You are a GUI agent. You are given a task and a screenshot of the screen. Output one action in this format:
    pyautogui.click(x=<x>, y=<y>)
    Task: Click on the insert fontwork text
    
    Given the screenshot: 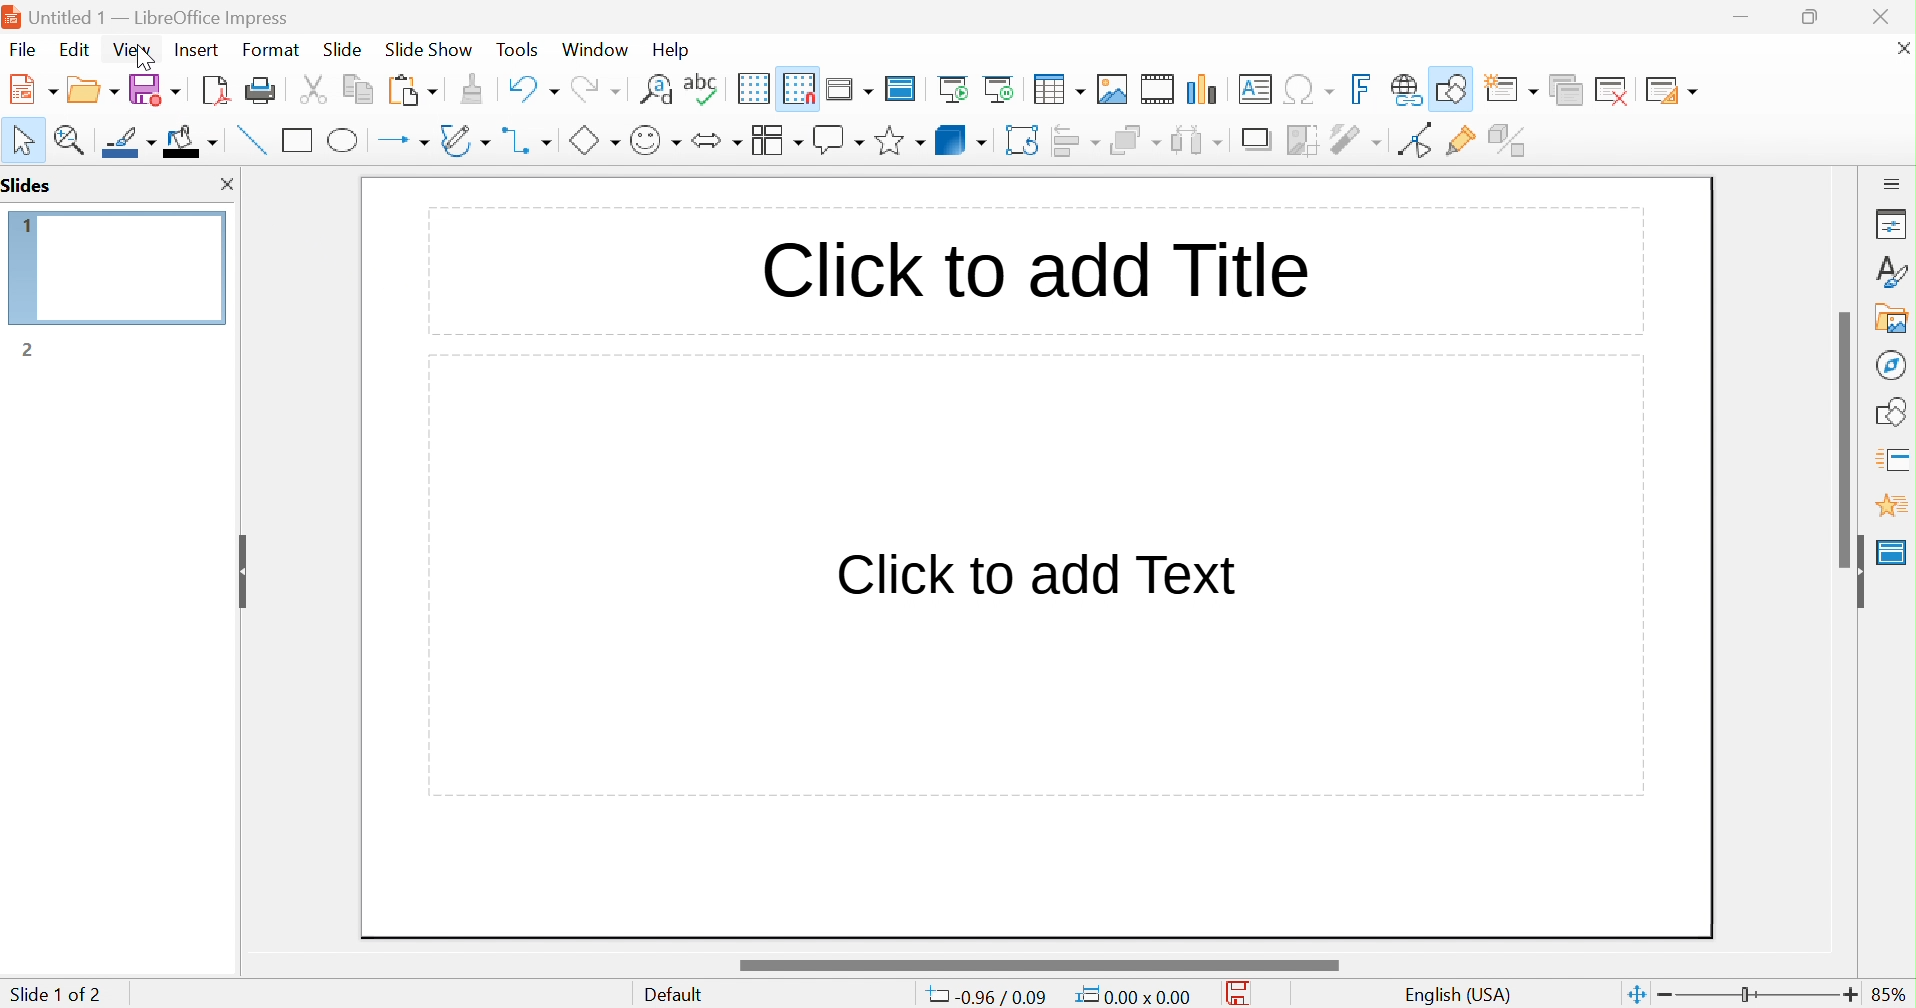 What is the action you would take?
    pyautogui.click(x=1364, y=89)
    